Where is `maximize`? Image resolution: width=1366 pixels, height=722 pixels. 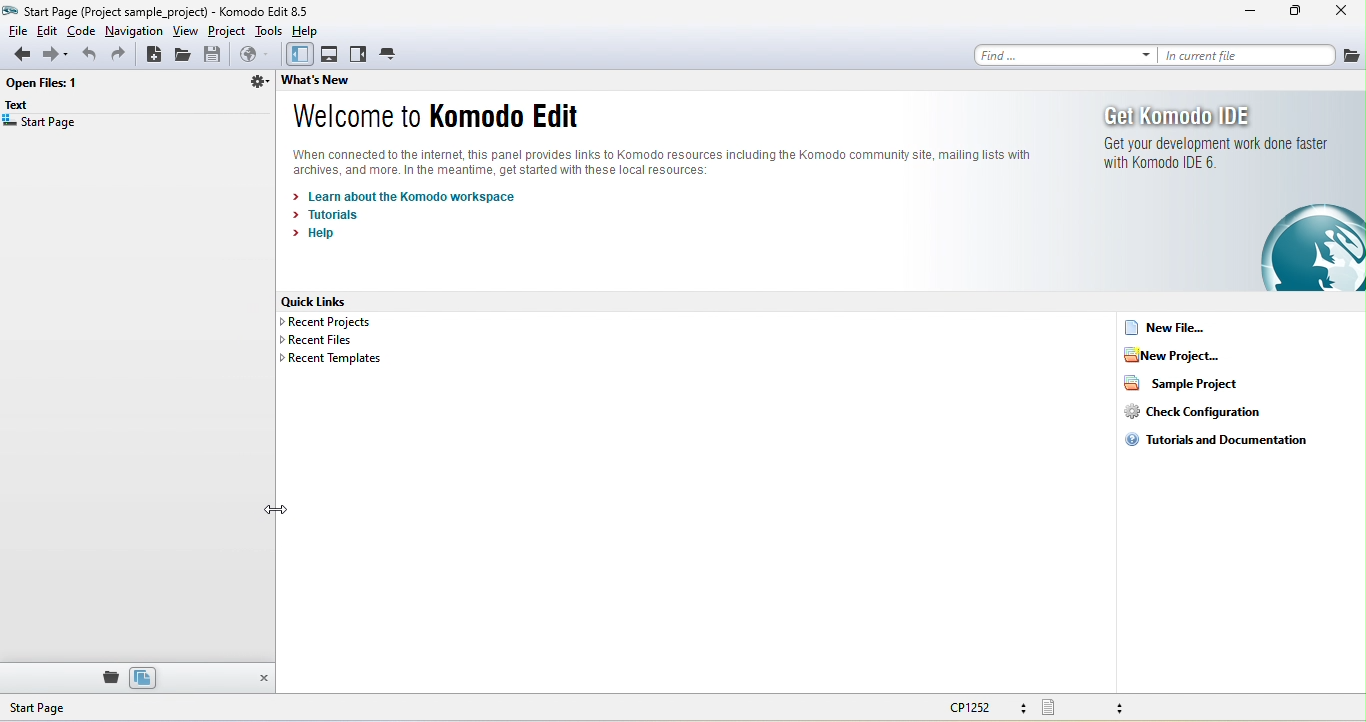 maximize is located at coordinates (1295, 13).